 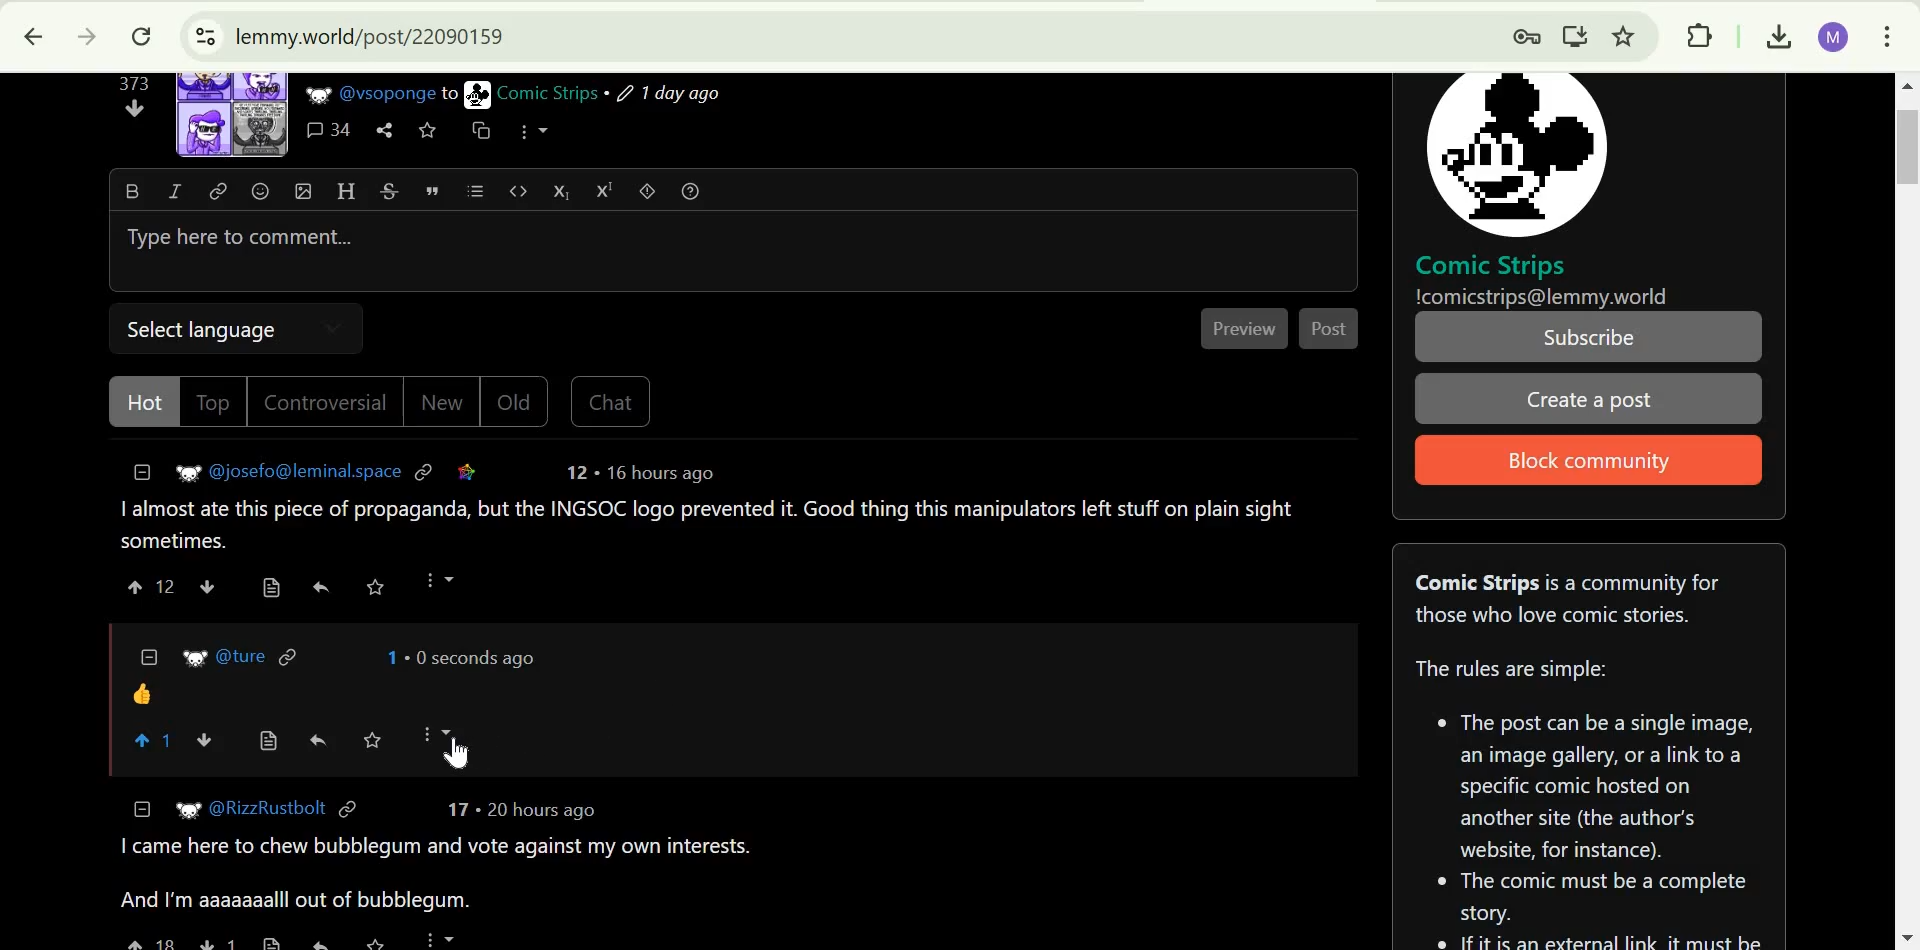 I want to click on subscript, so click(x=561, y=190).